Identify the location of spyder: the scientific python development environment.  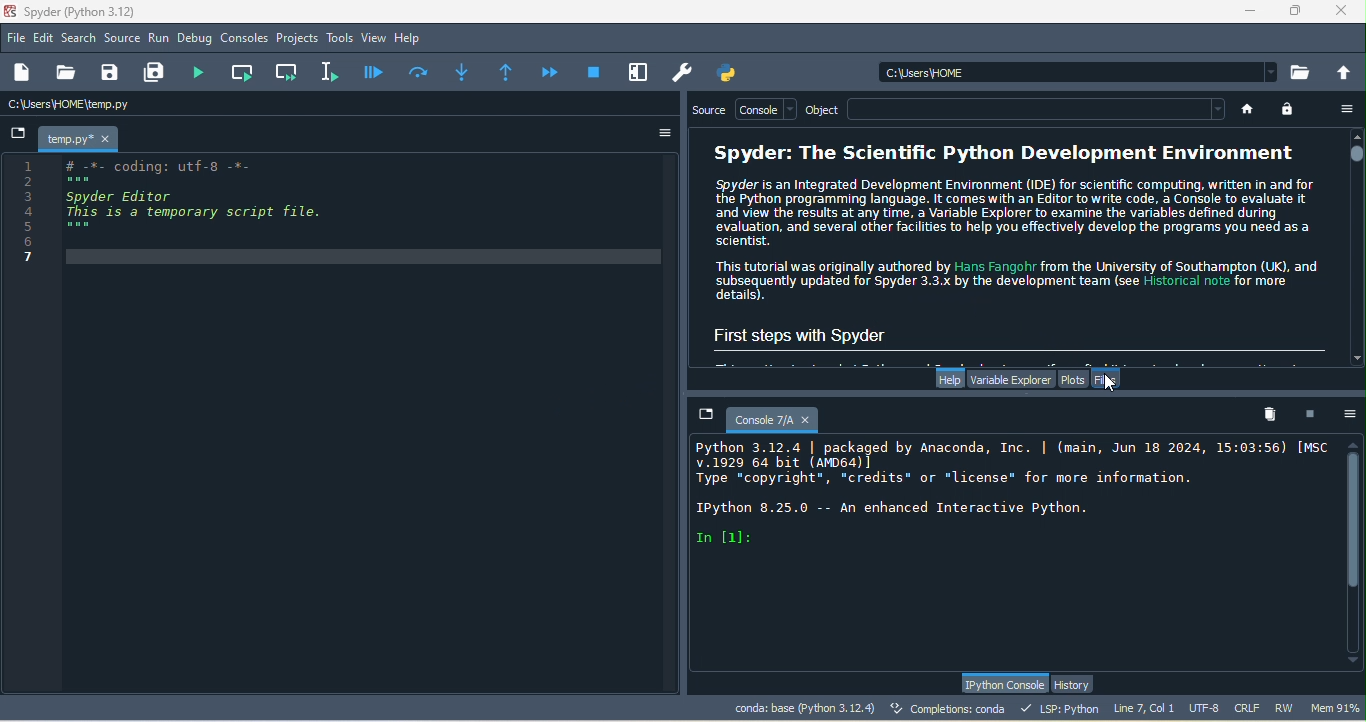
(998, 154).